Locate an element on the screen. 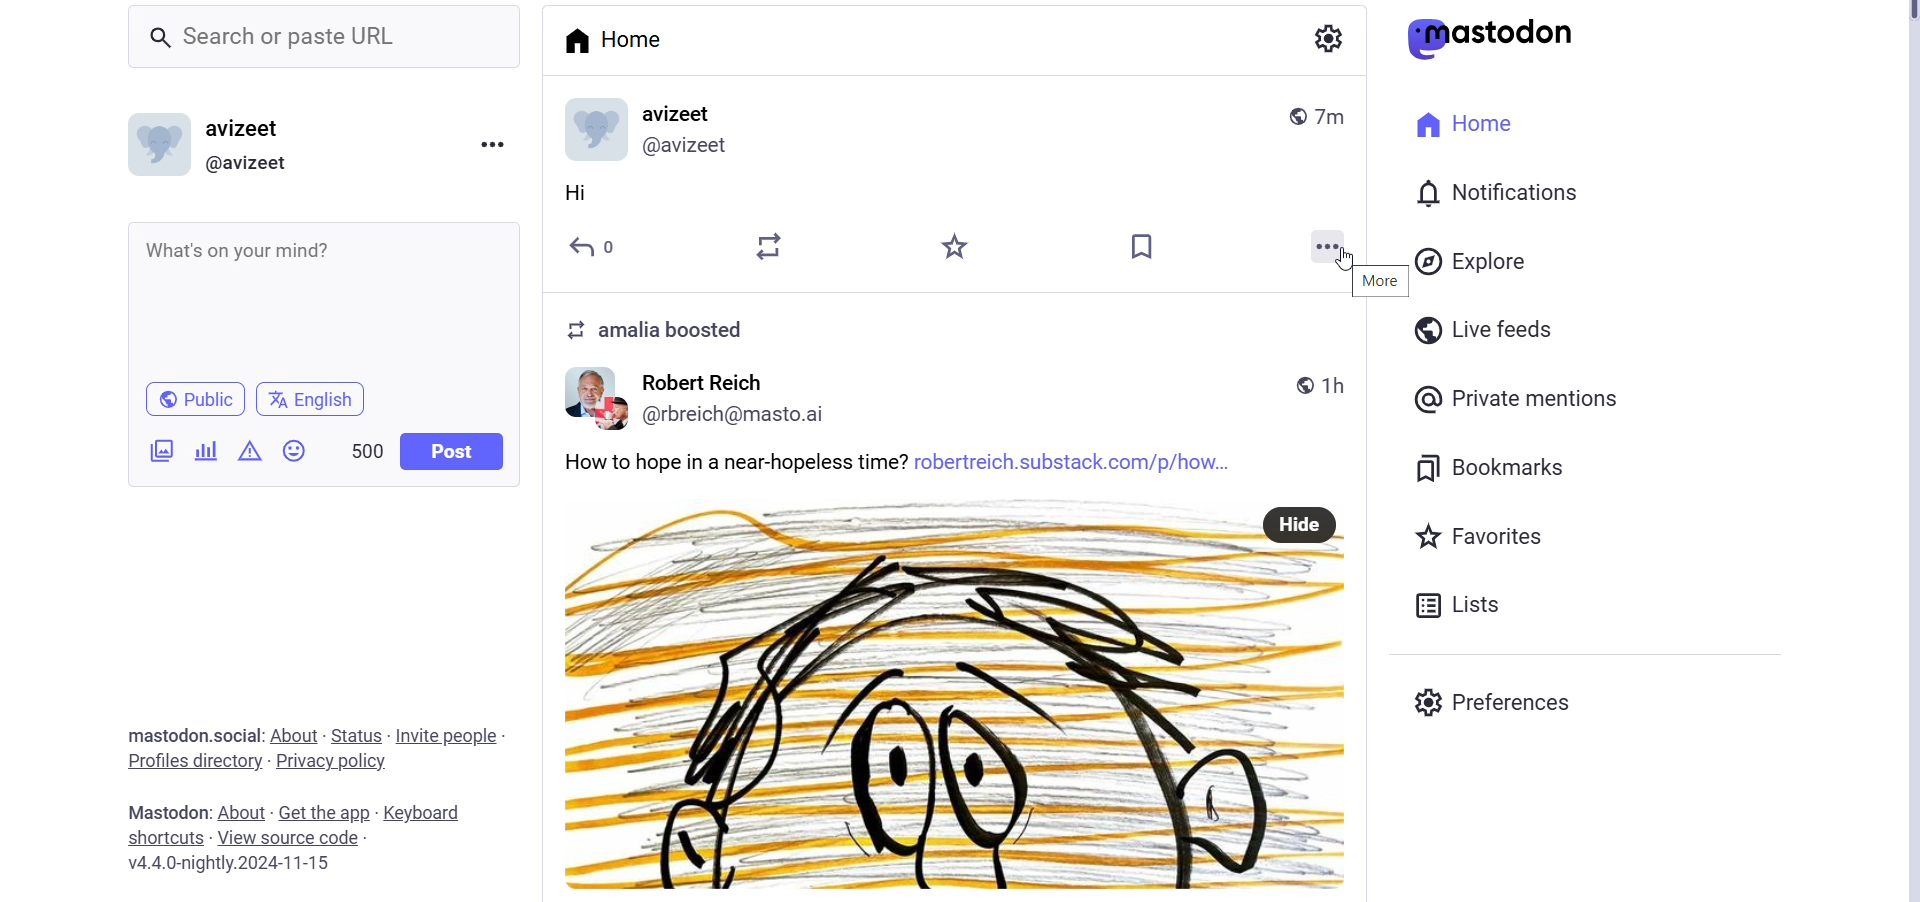  Content Warning is located at coordinates (251, 451).